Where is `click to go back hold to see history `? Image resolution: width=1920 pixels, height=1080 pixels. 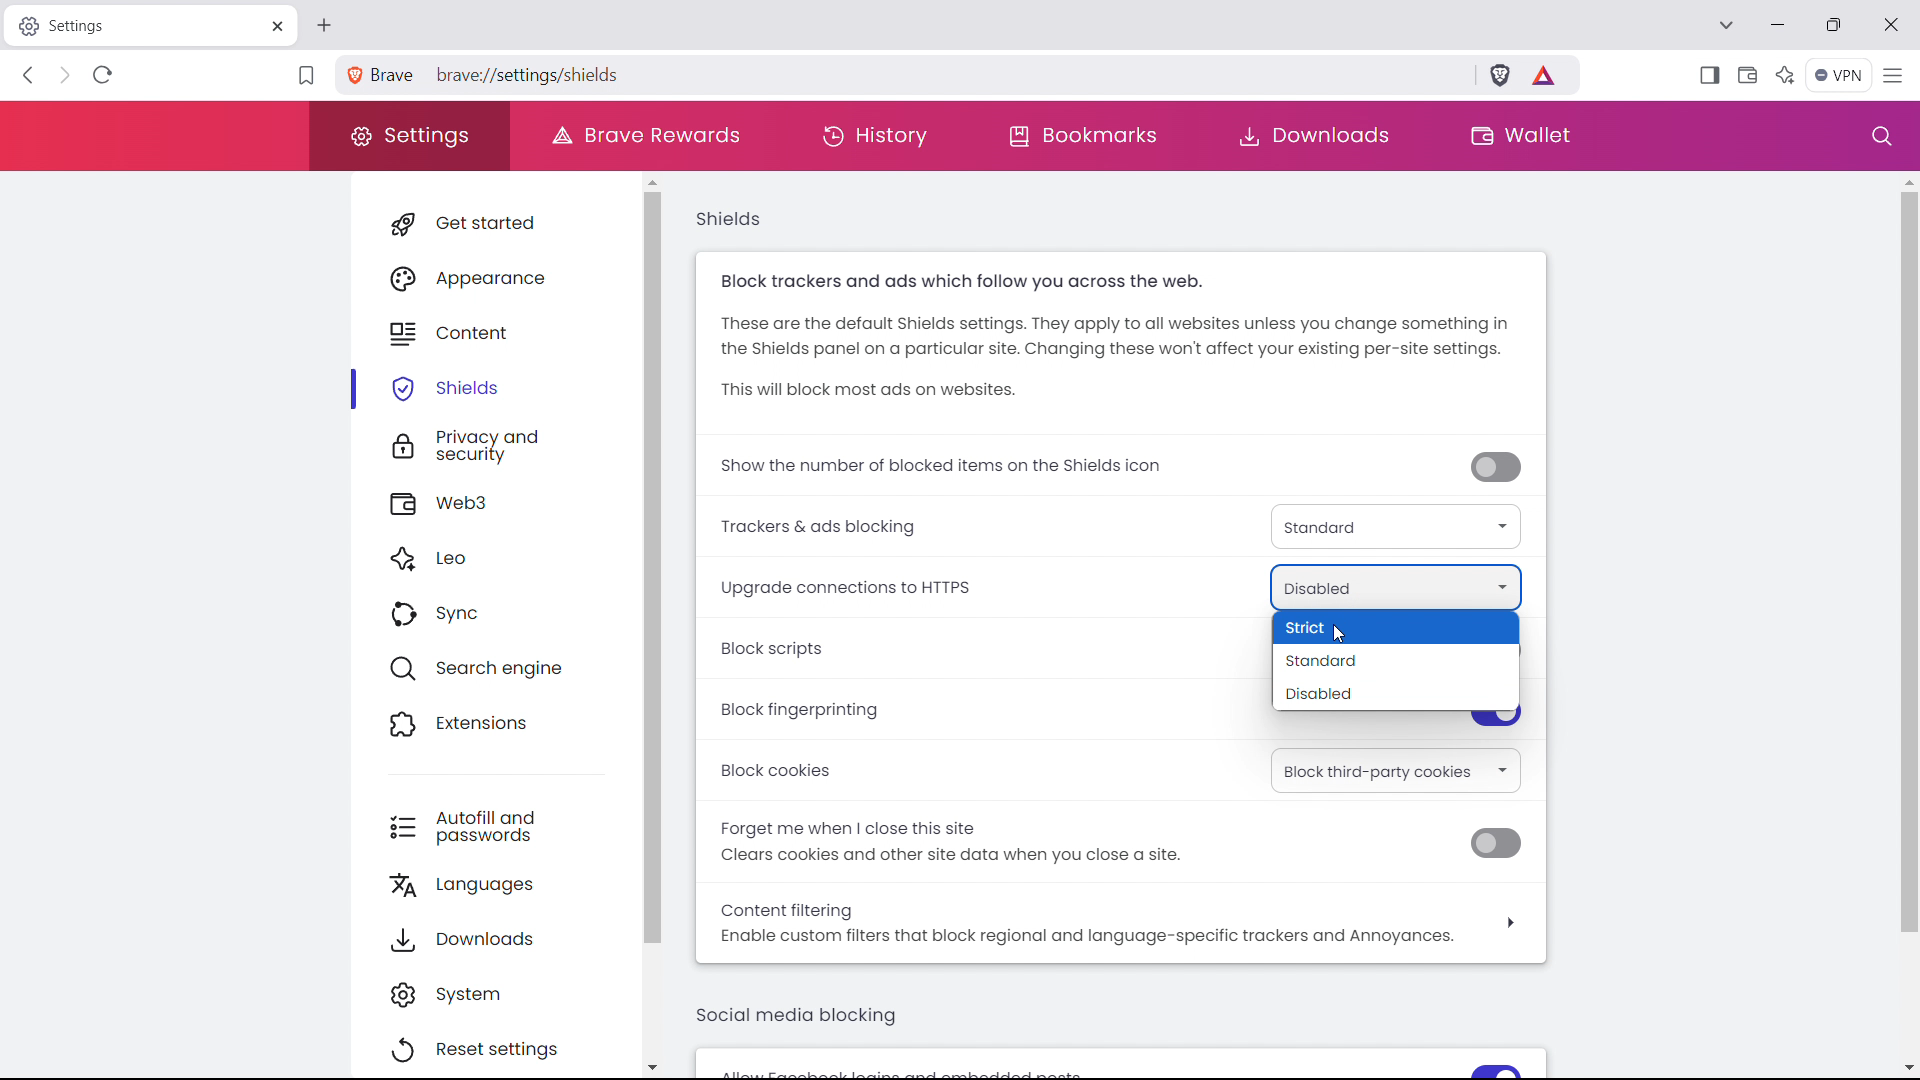 click to go back hold to see history  is located at coordinates (29, 74).